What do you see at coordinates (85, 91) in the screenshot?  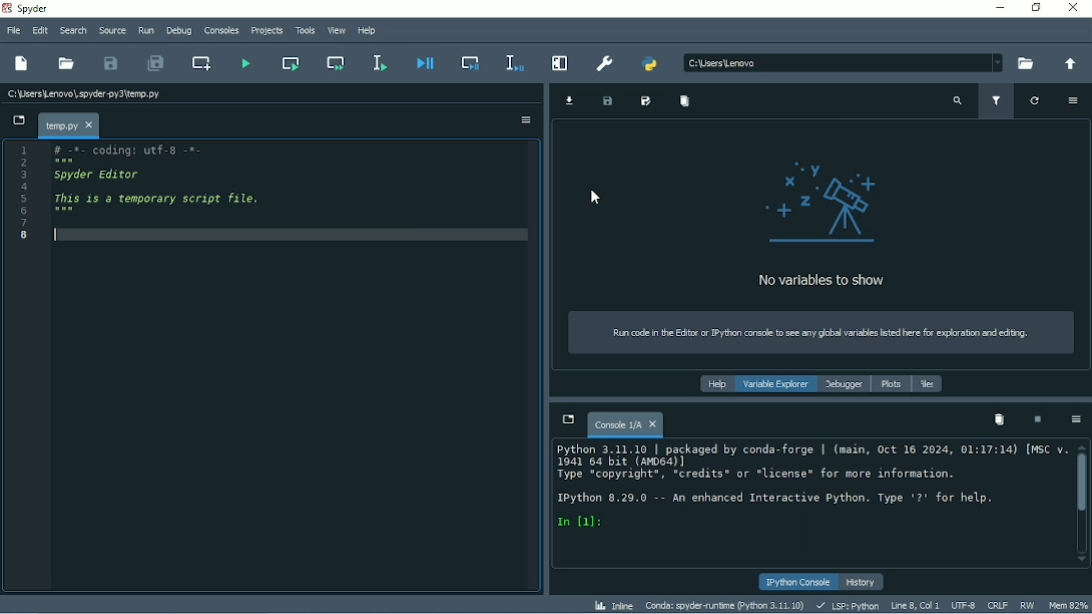 I see `File name` at bounding box center [85, 91].